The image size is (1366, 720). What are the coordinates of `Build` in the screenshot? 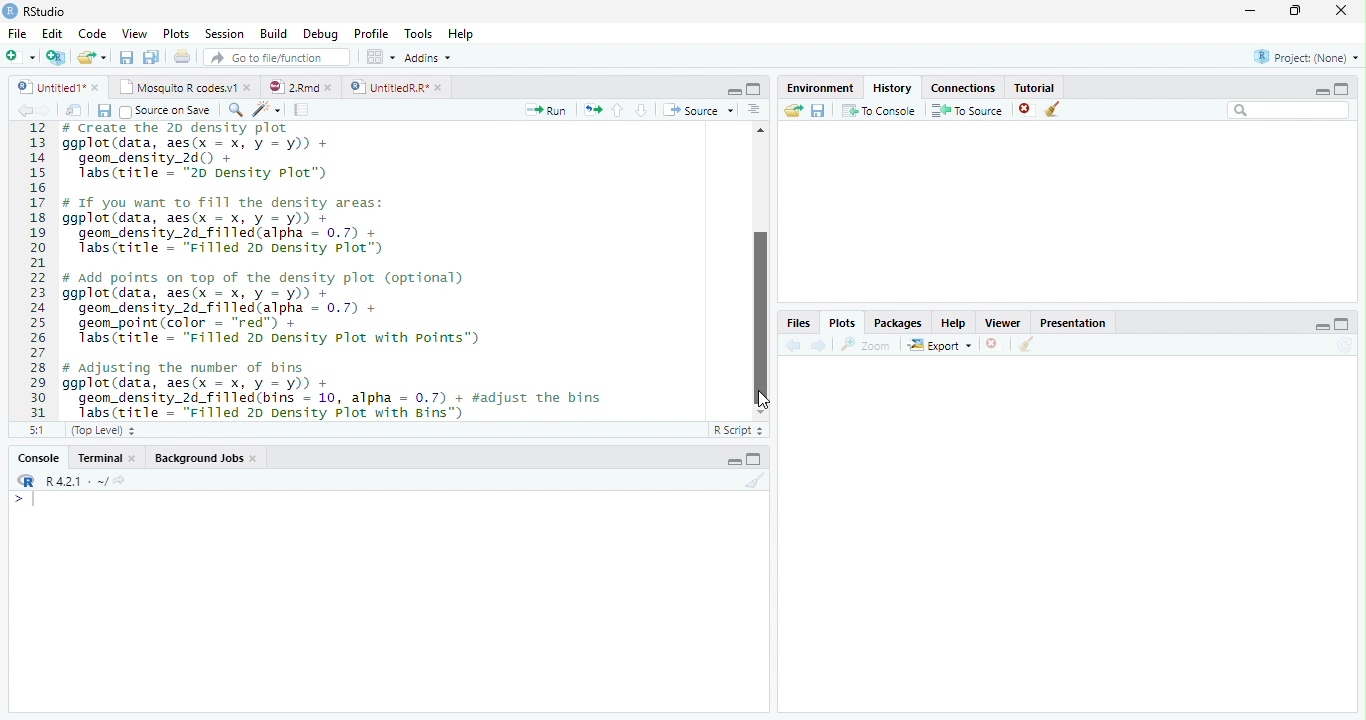 It's located at (273, 33).